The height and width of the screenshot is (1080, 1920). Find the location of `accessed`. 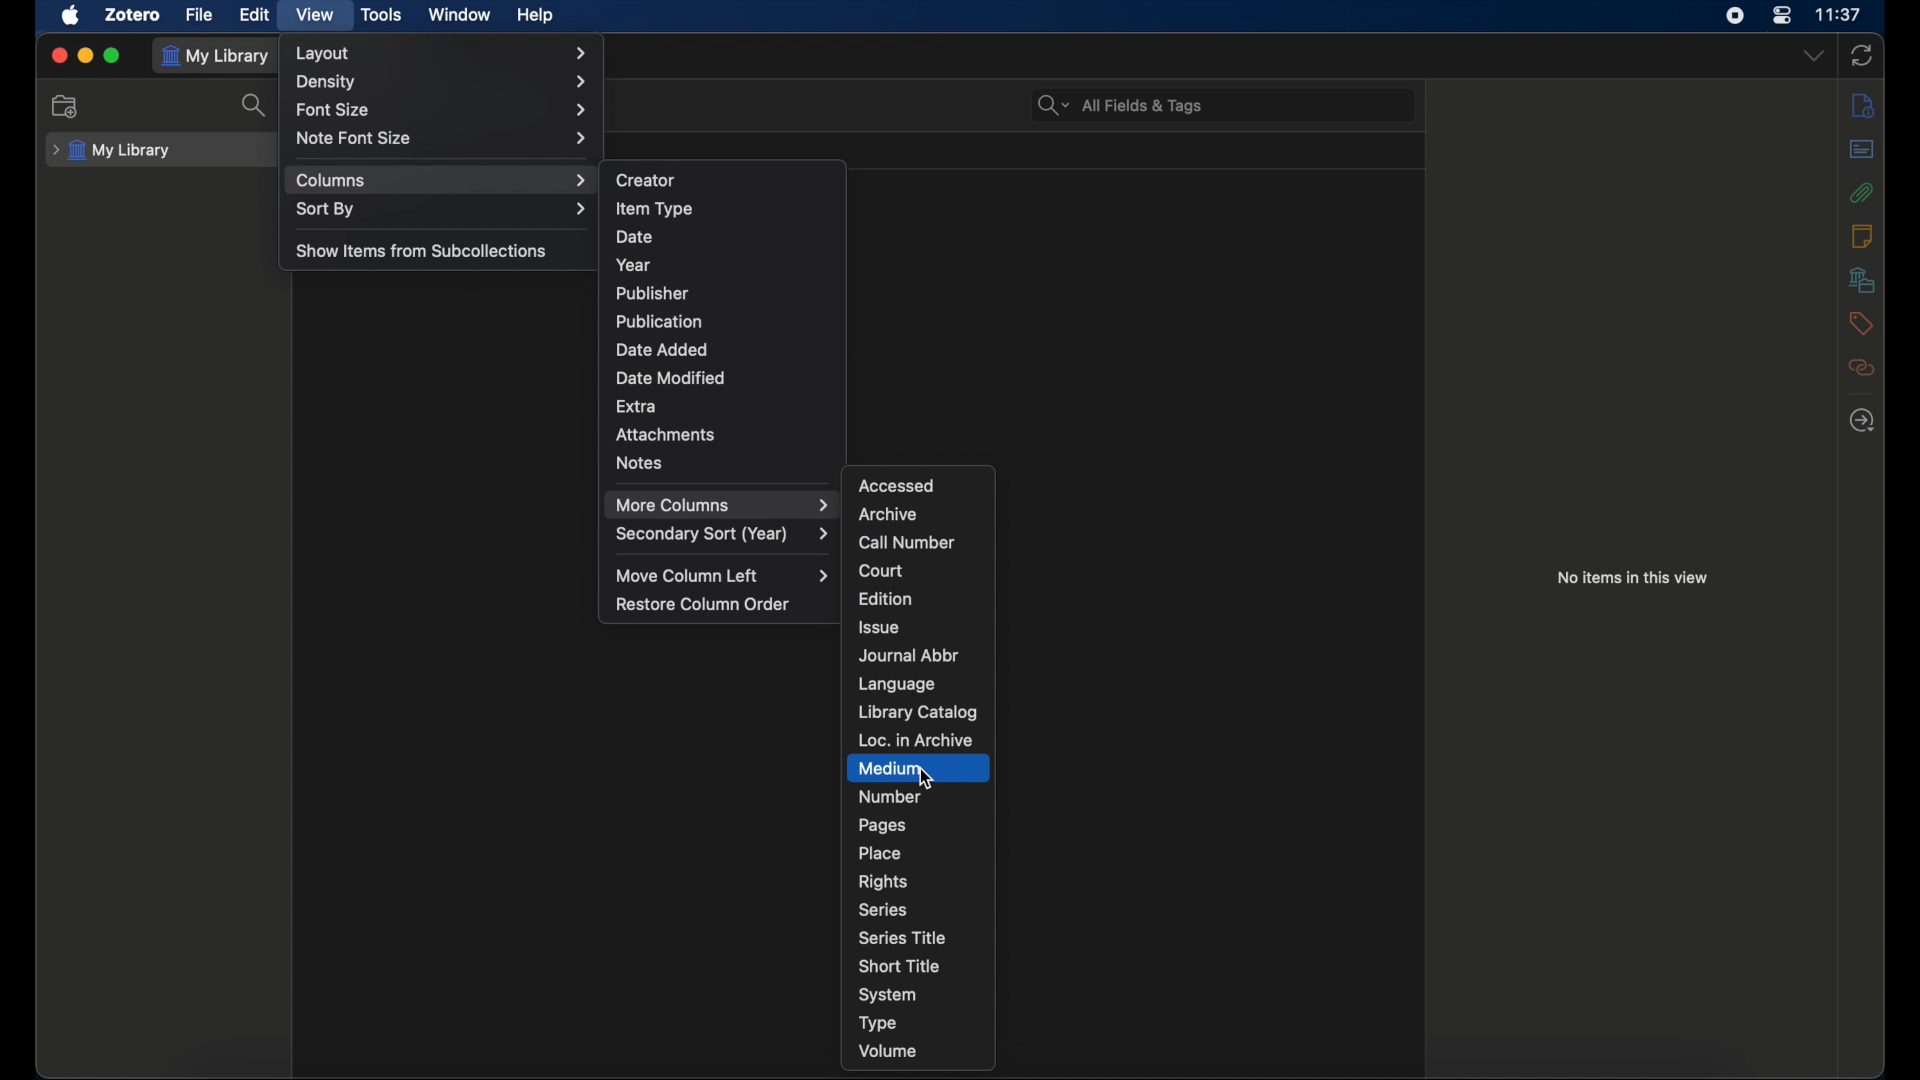

accessed is located at coordinates (898, 485).